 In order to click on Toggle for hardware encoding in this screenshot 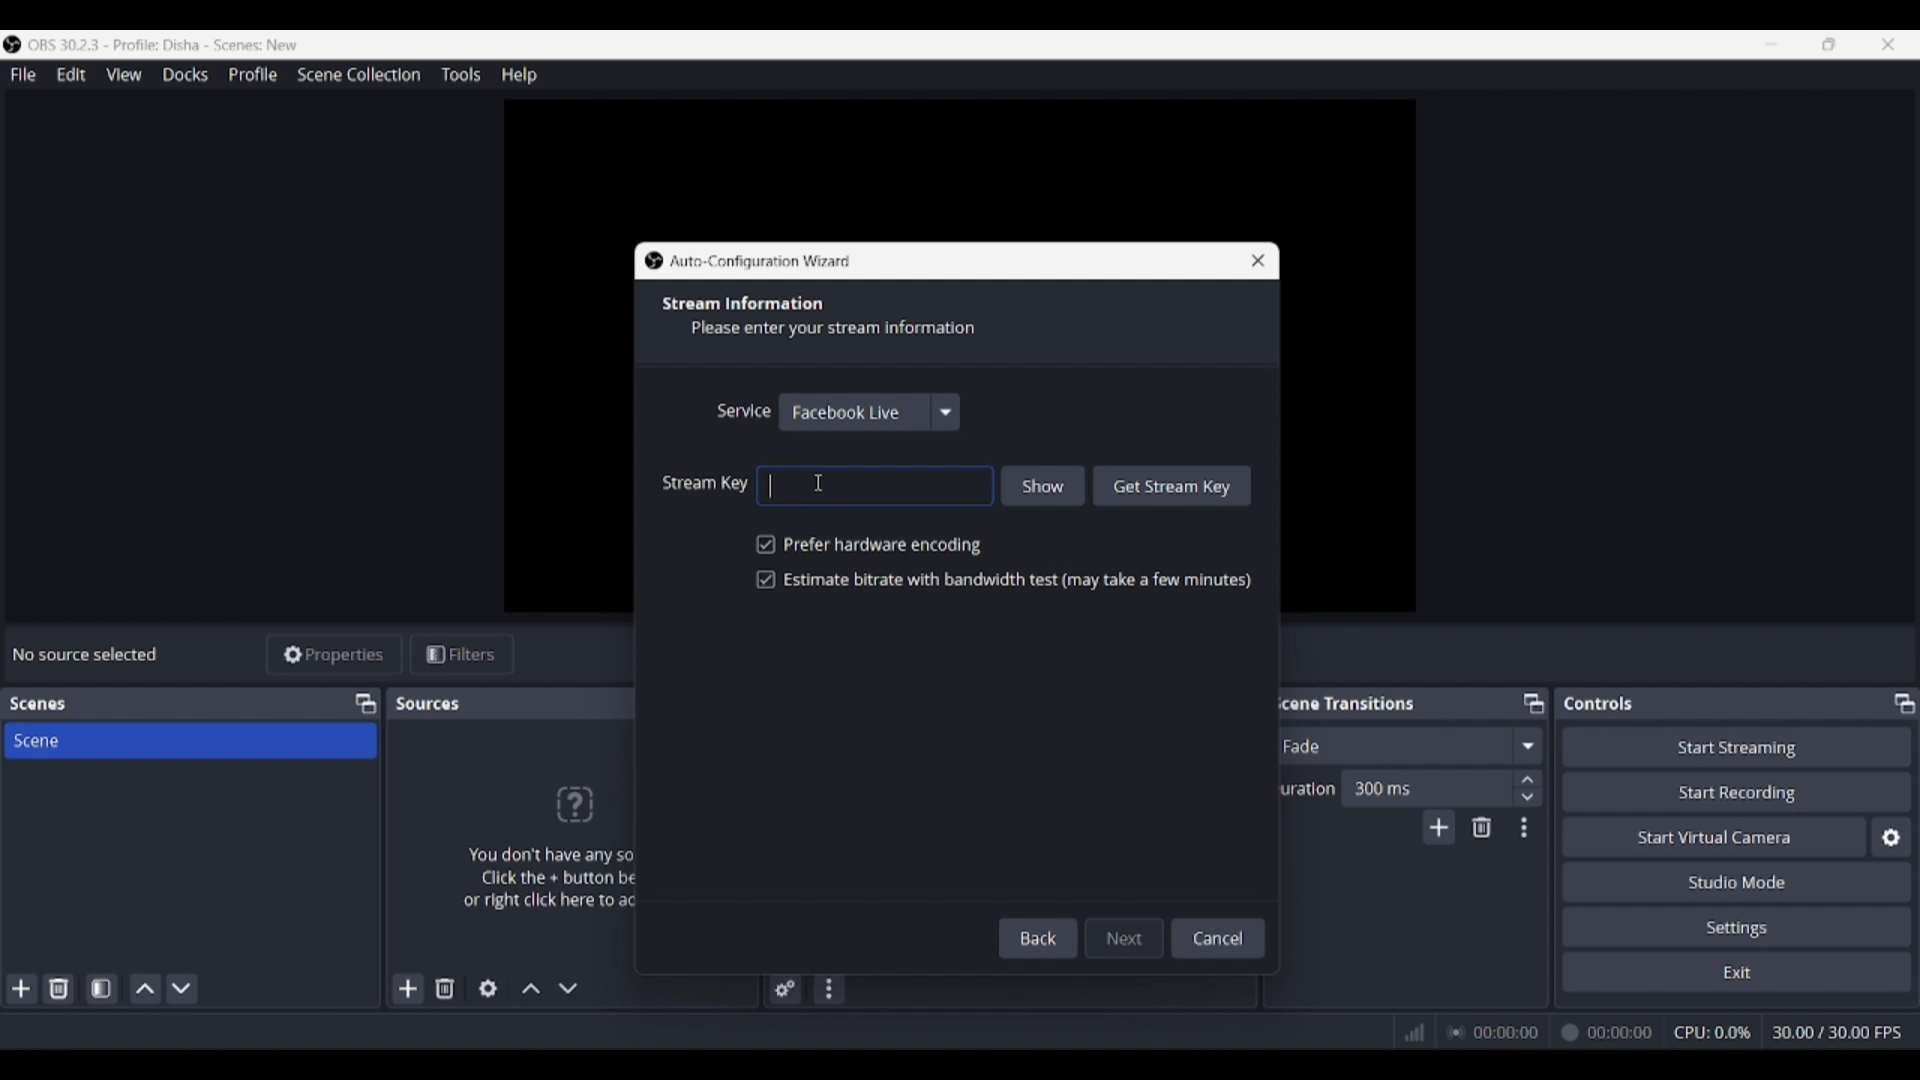, I will do `click(869, 545)`.